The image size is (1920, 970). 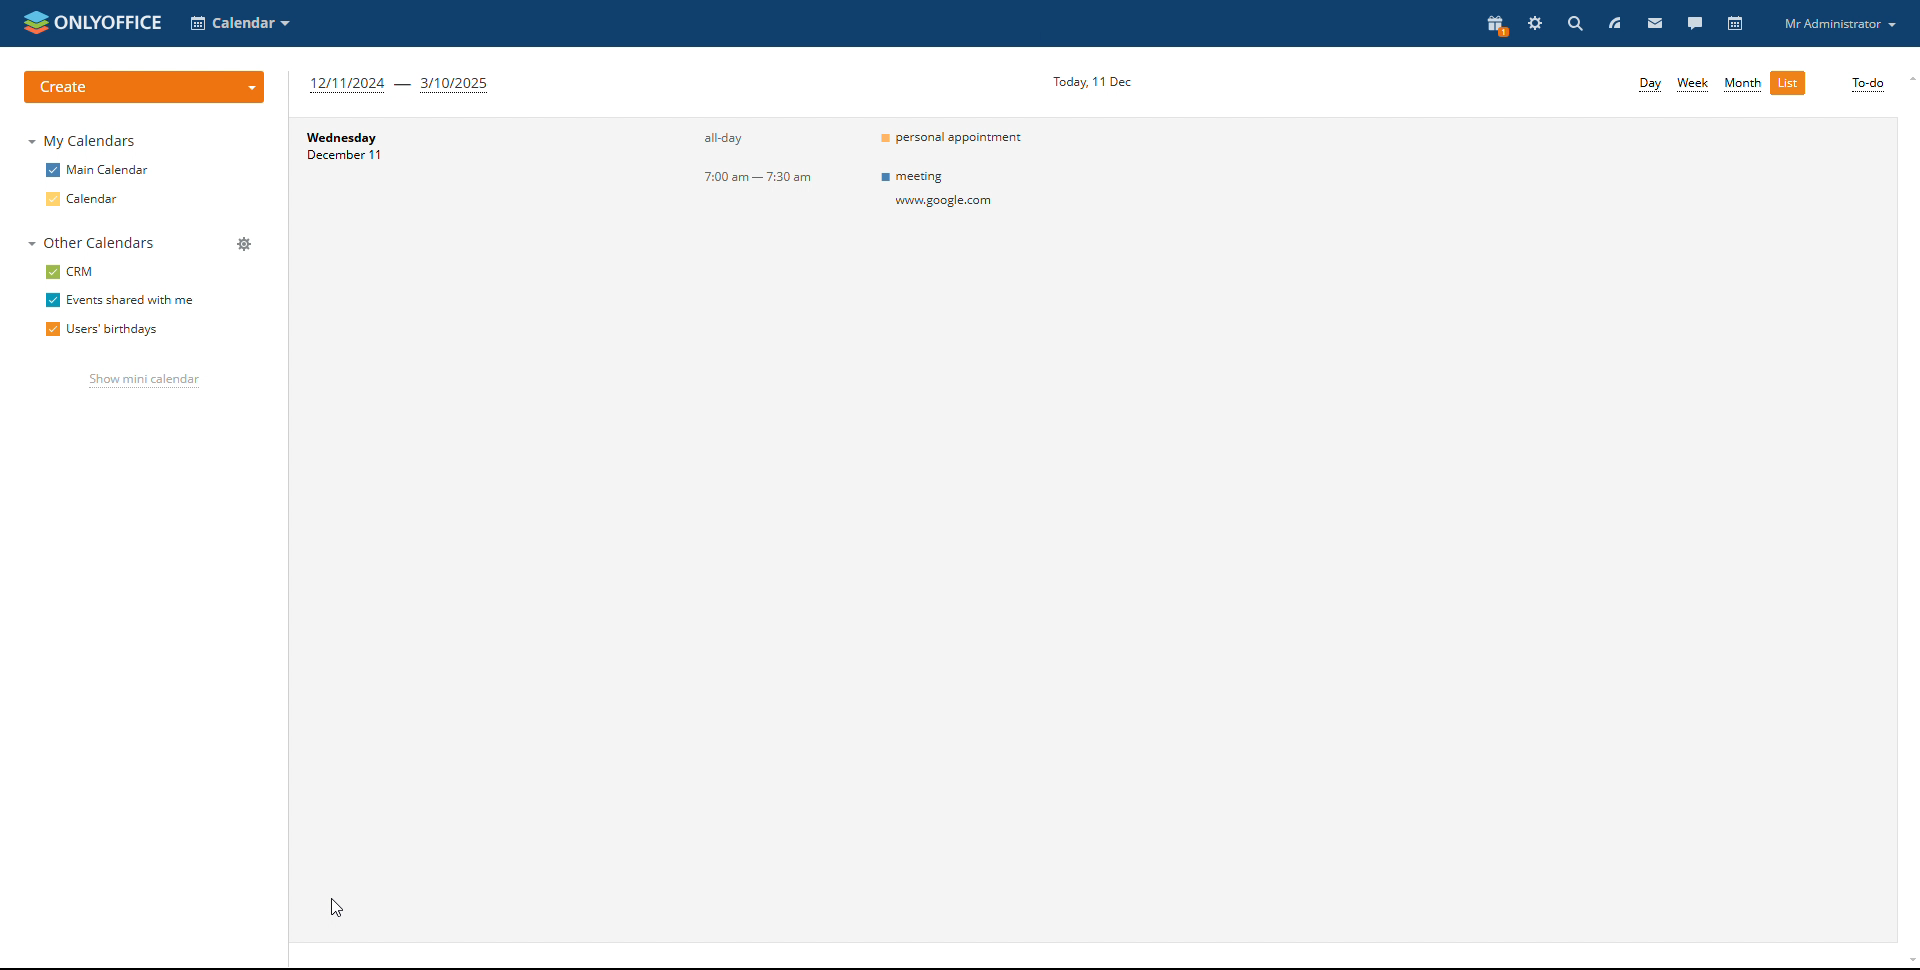 I want to click on logo, so click(x=91, y=20).